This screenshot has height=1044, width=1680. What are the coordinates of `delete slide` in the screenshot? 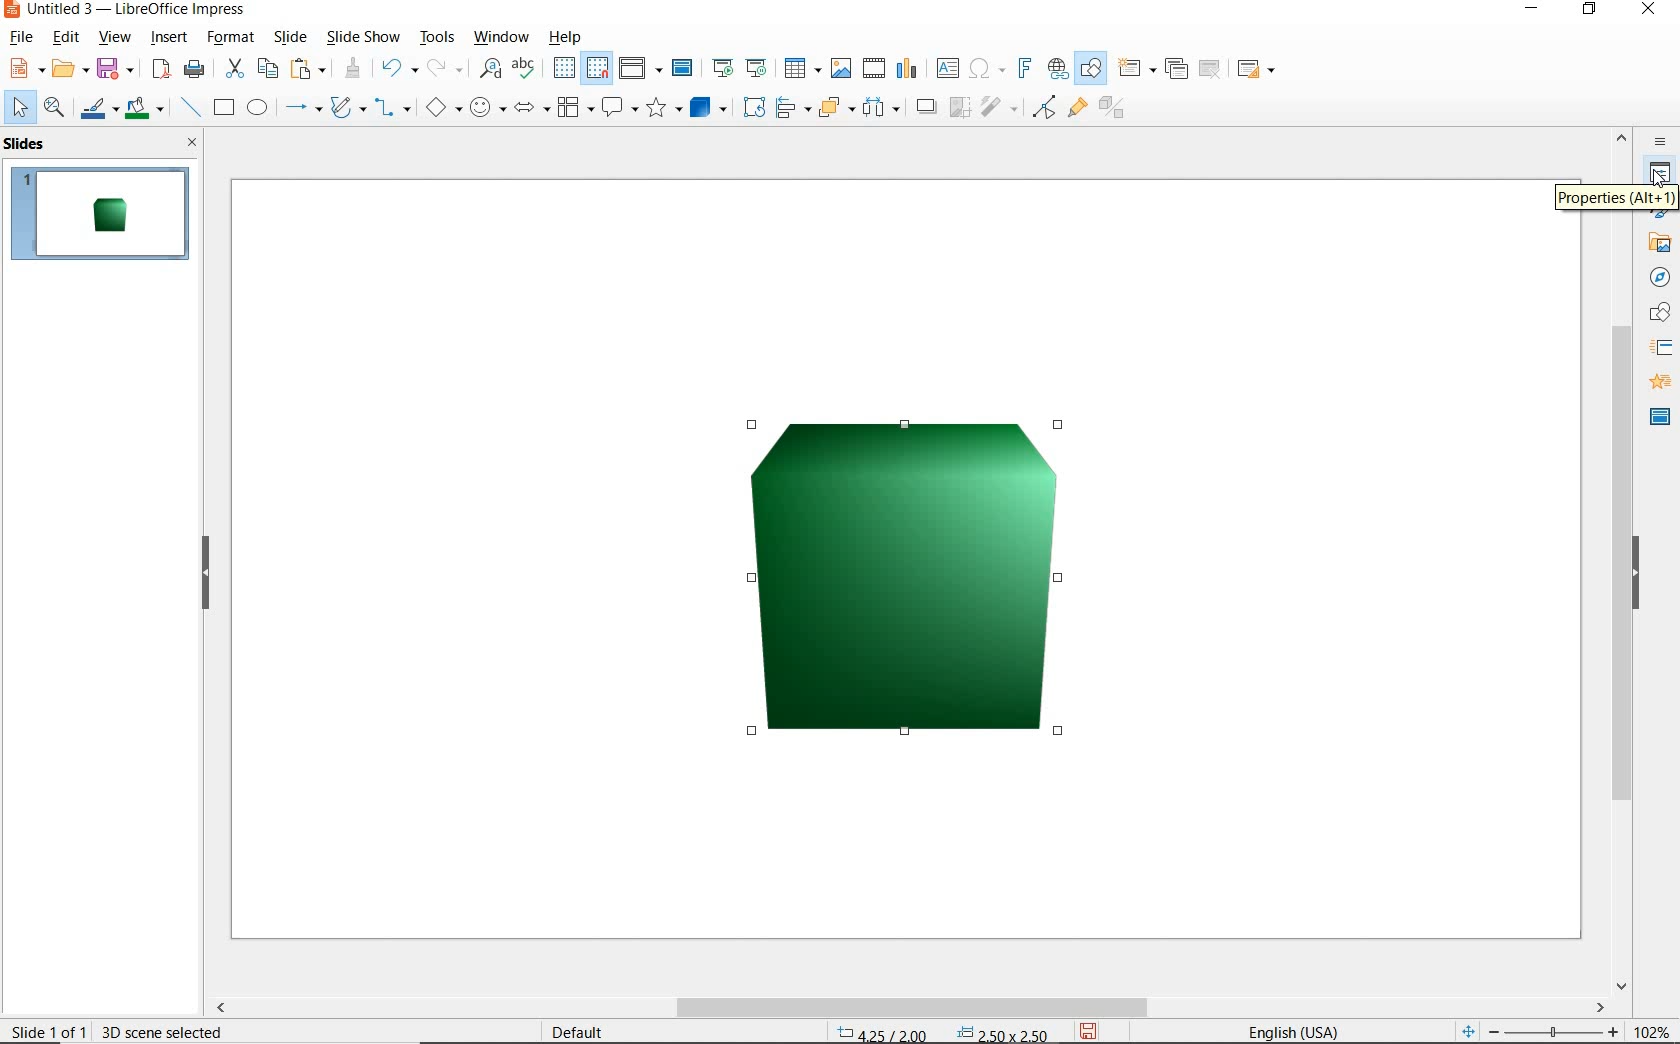 It's located at (1211, 69).